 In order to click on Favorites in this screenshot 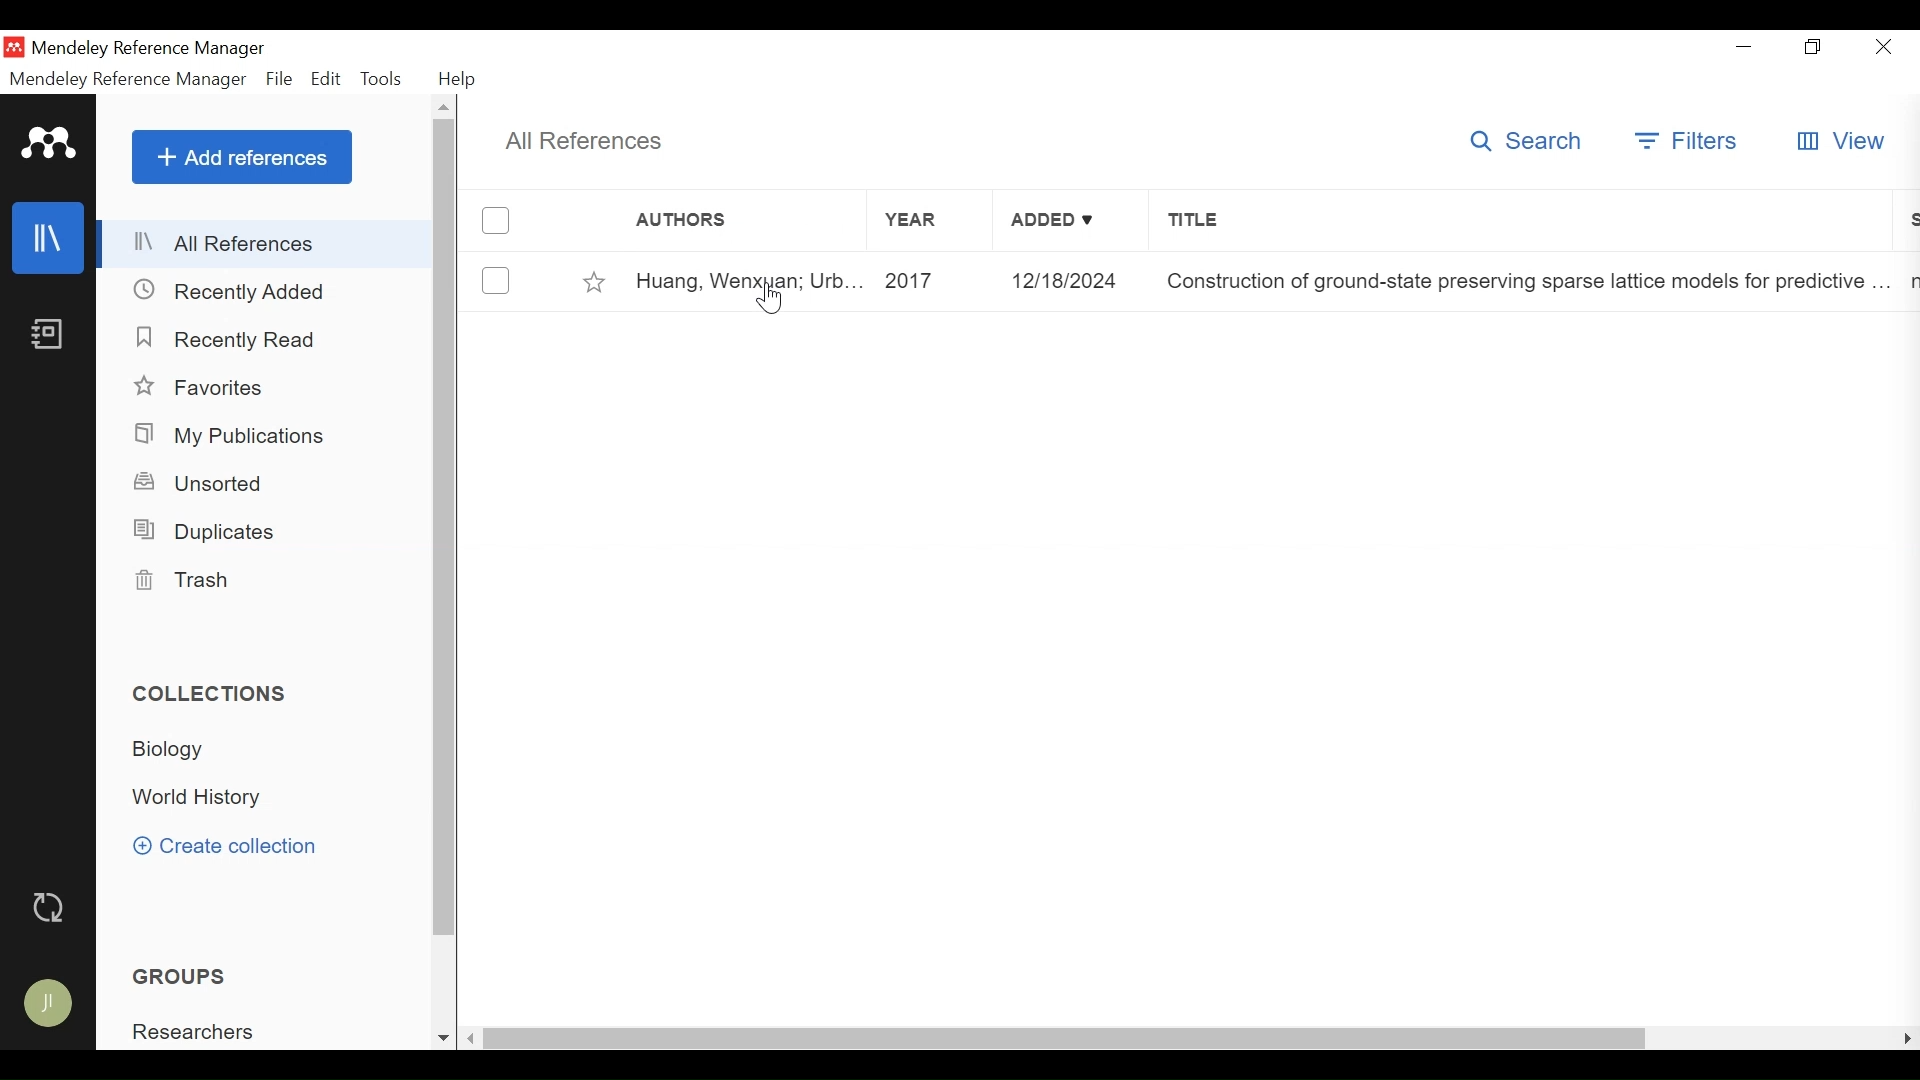, I will do `click(595, 280)`.